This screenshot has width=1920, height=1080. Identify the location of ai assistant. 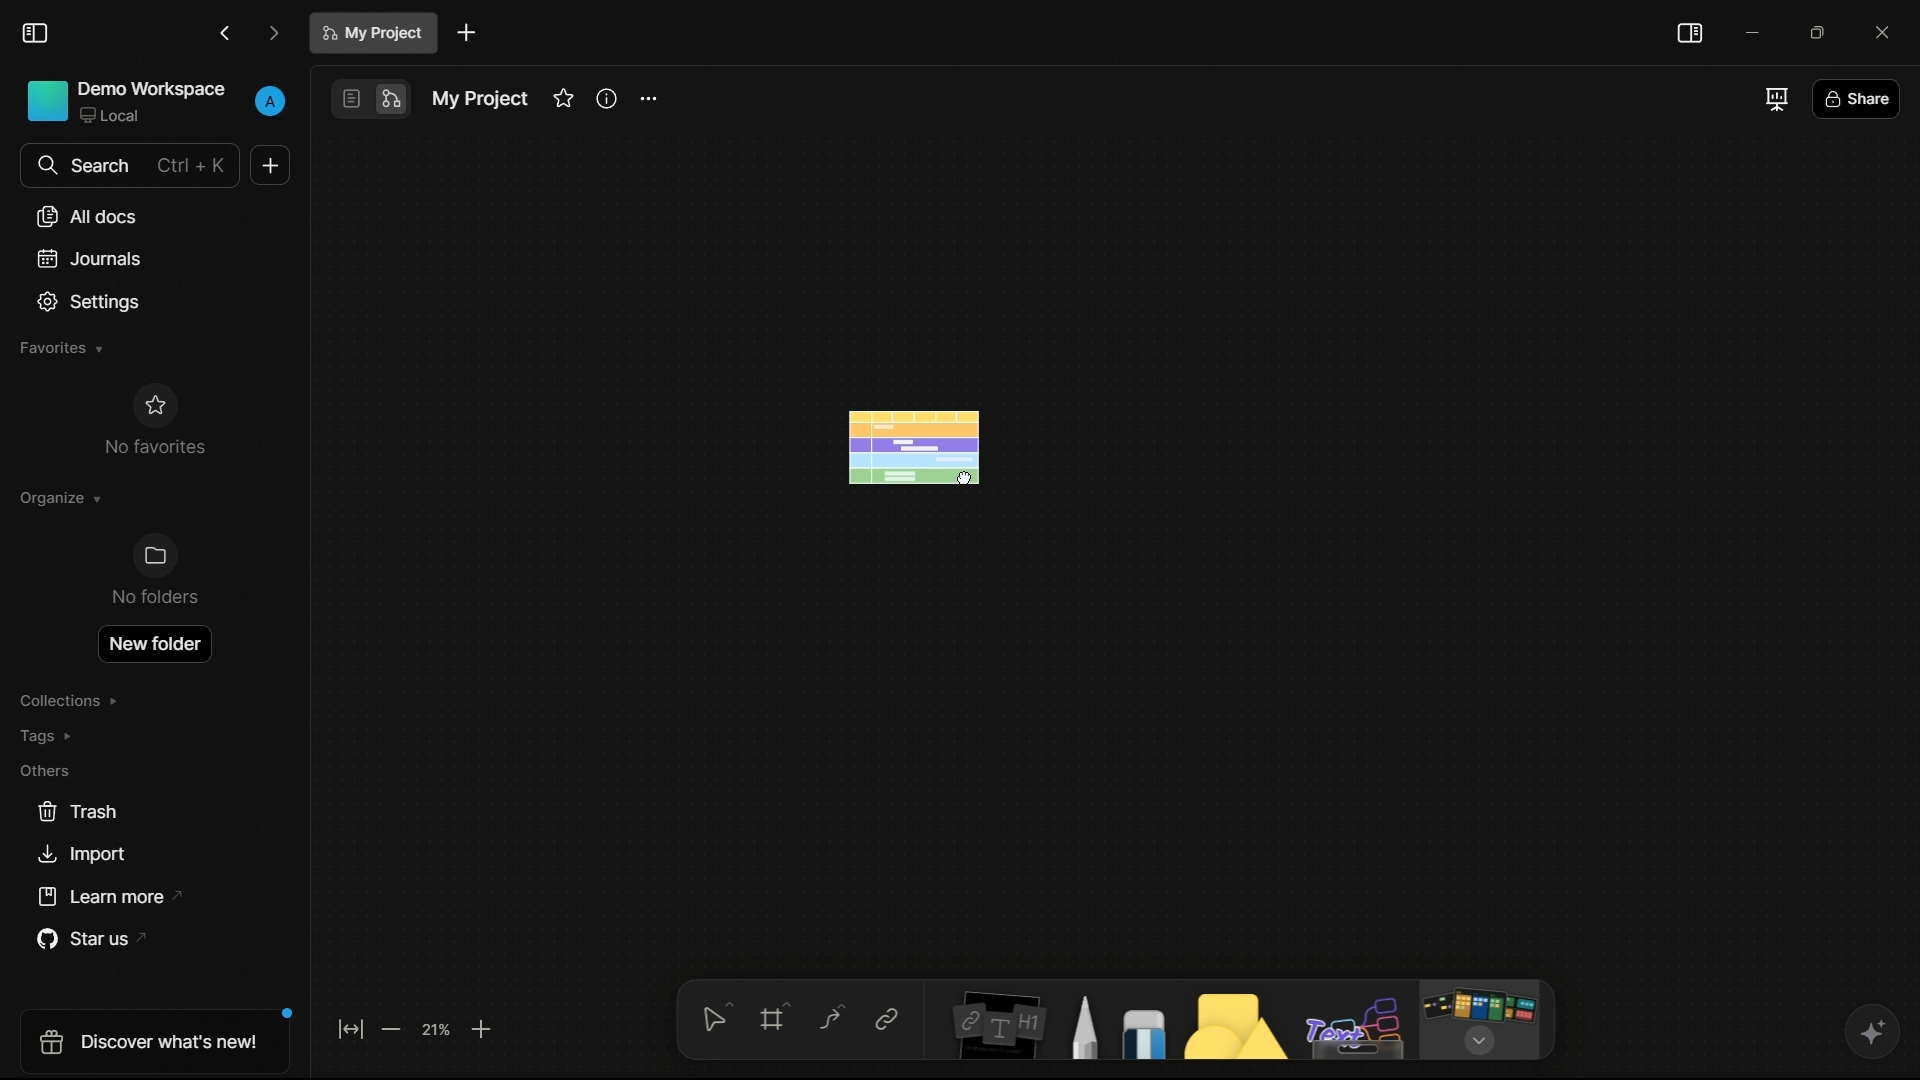
(1868, 1030).